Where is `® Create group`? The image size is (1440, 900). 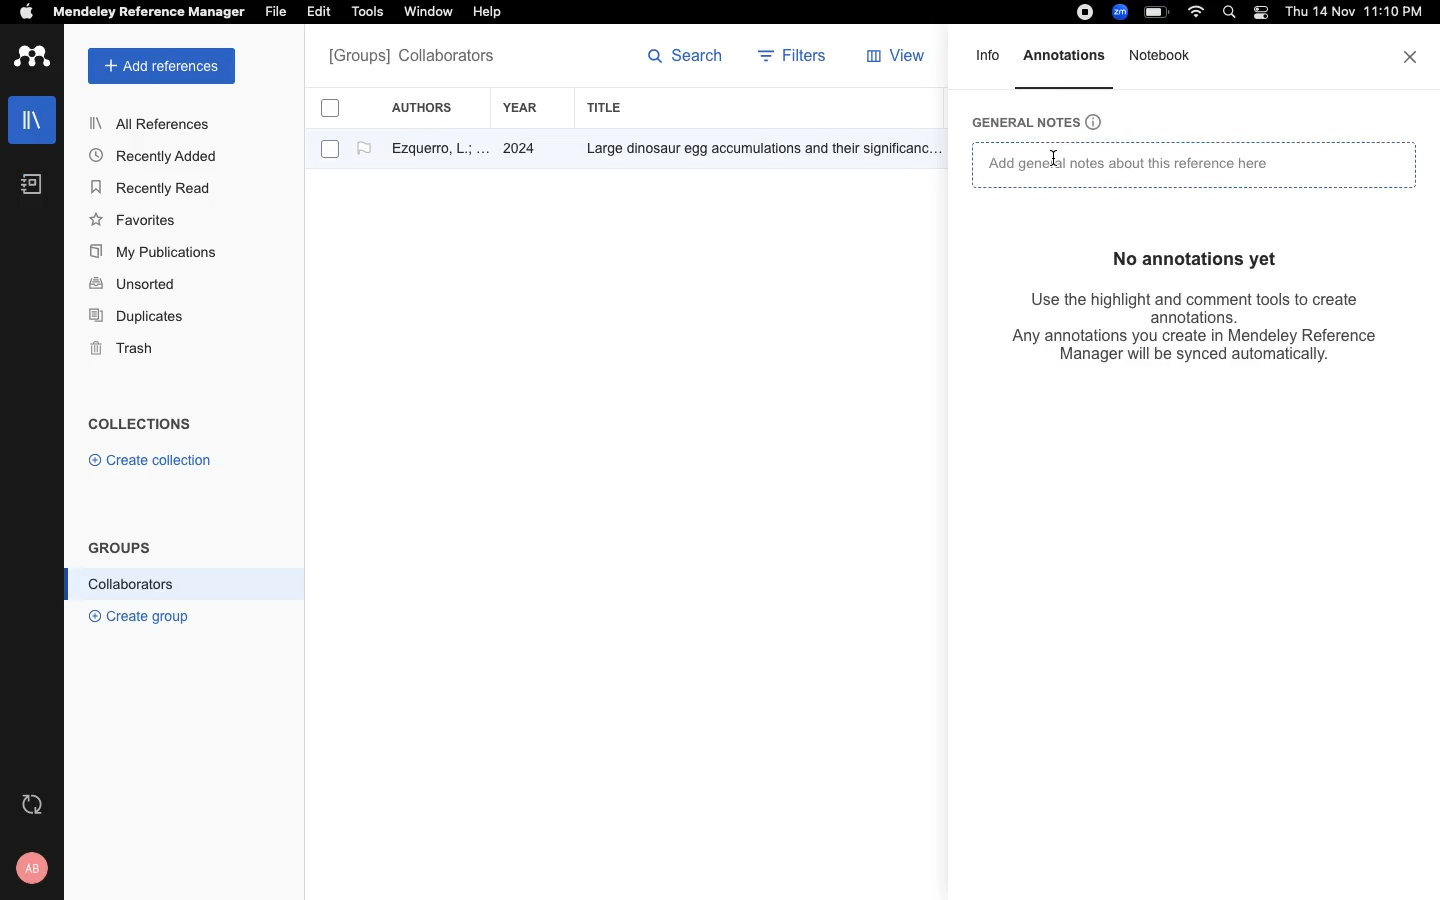
® Create group is located at coordinates (135, 615).